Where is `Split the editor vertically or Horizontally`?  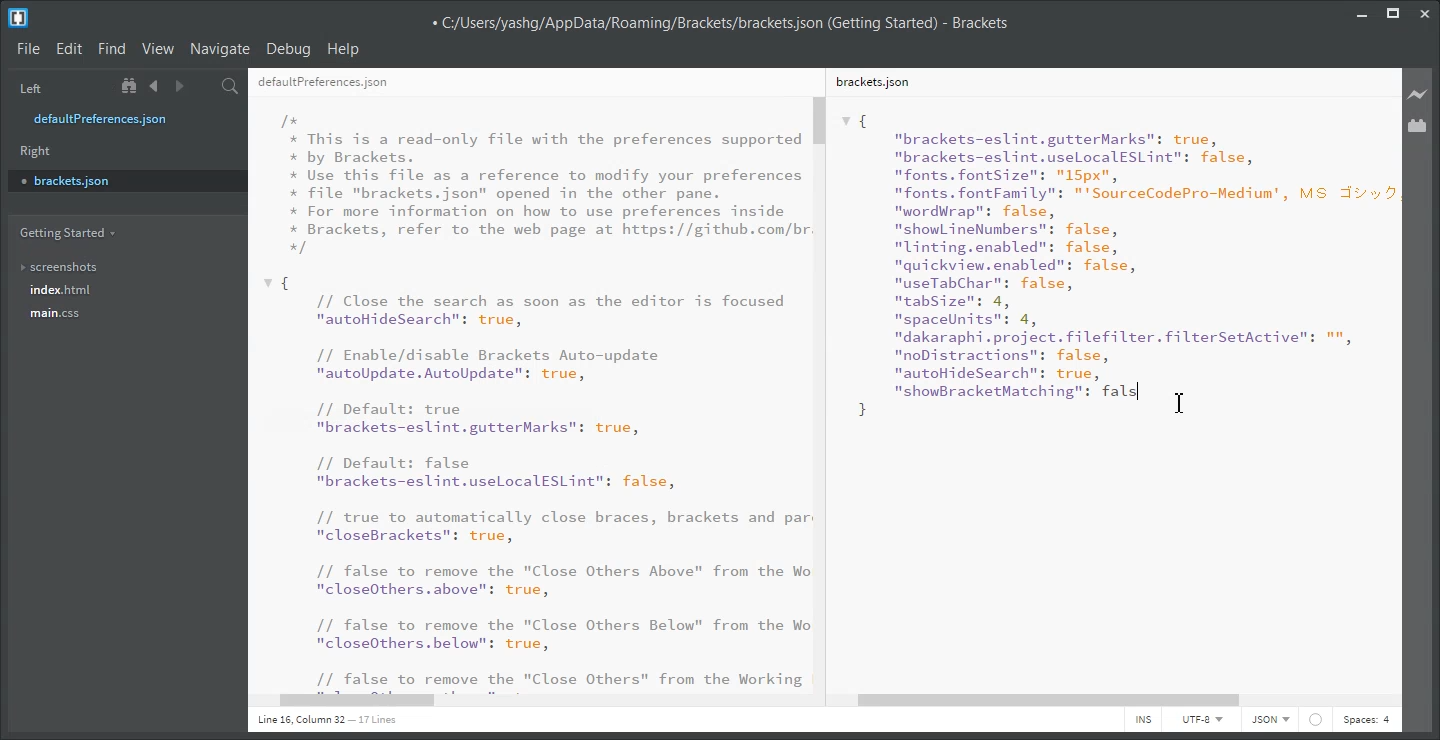 Split the editor vertically or Horizontally is located at coordinates (204, 86).